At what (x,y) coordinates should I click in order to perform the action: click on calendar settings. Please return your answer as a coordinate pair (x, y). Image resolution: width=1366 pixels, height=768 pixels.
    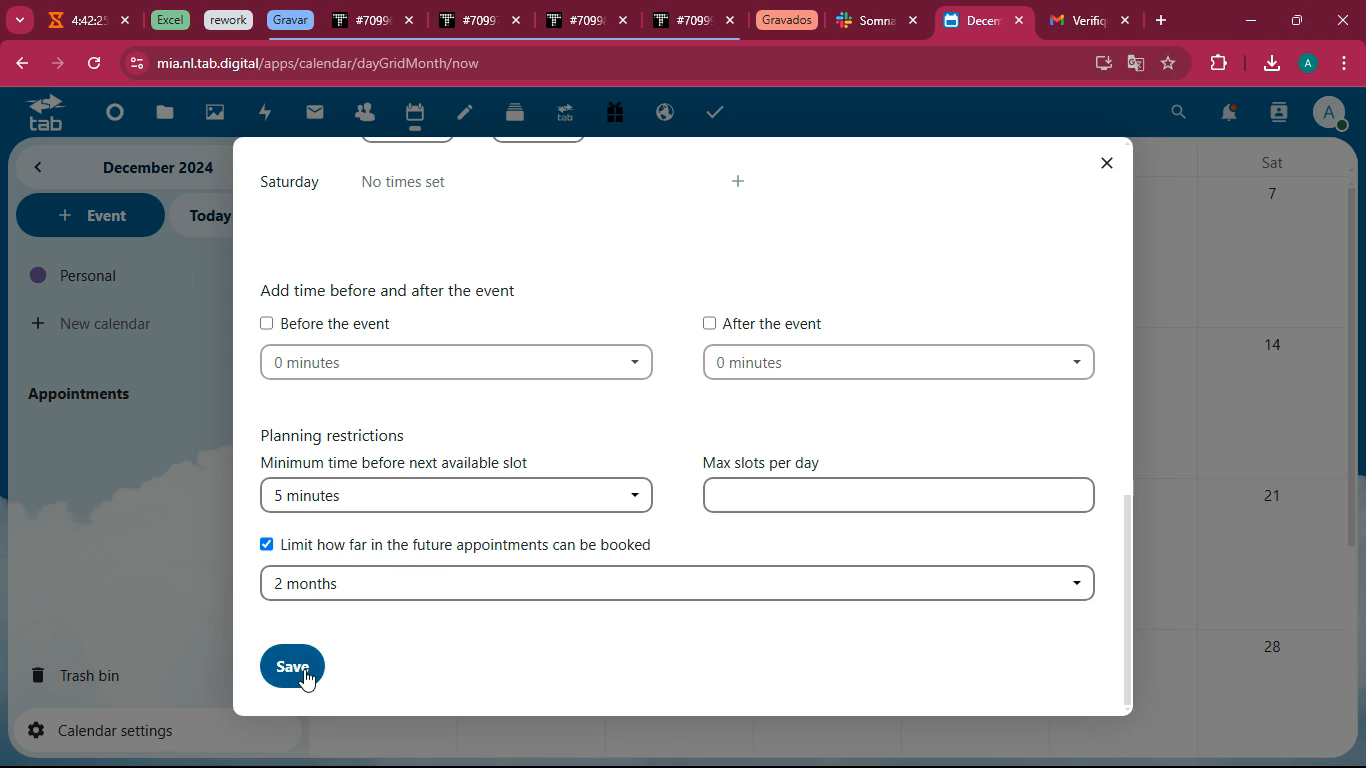
    Looking at the image, I should click on (110, 729).